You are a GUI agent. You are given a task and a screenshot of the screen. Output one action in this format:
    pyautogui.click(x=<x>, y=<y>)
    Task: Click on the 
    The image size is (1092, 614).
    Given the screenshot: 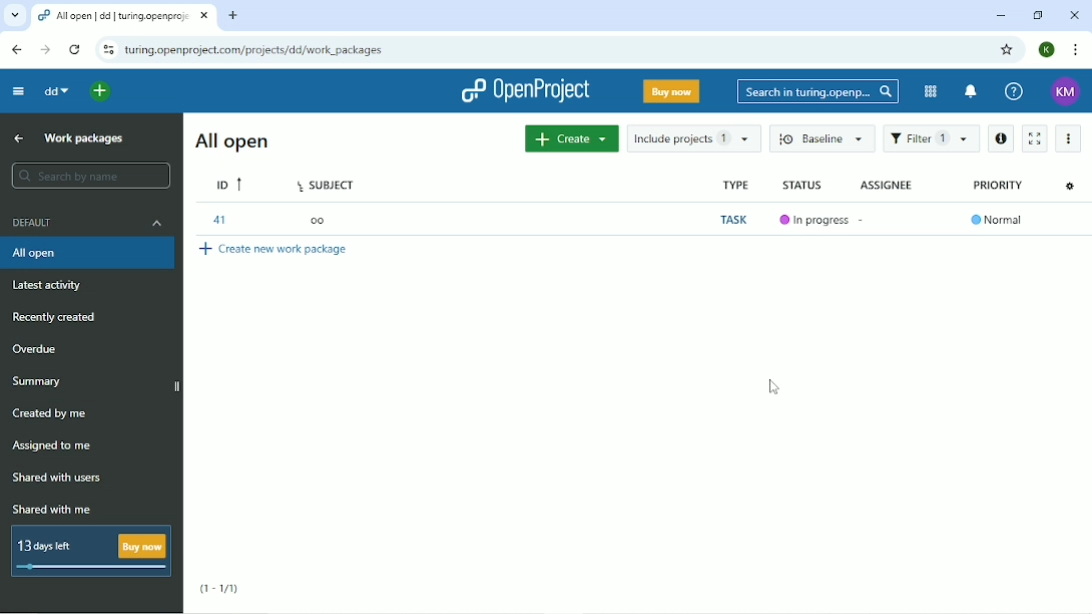 What is the action you would take?
    pyautogui.click(x=100, y=91)
    